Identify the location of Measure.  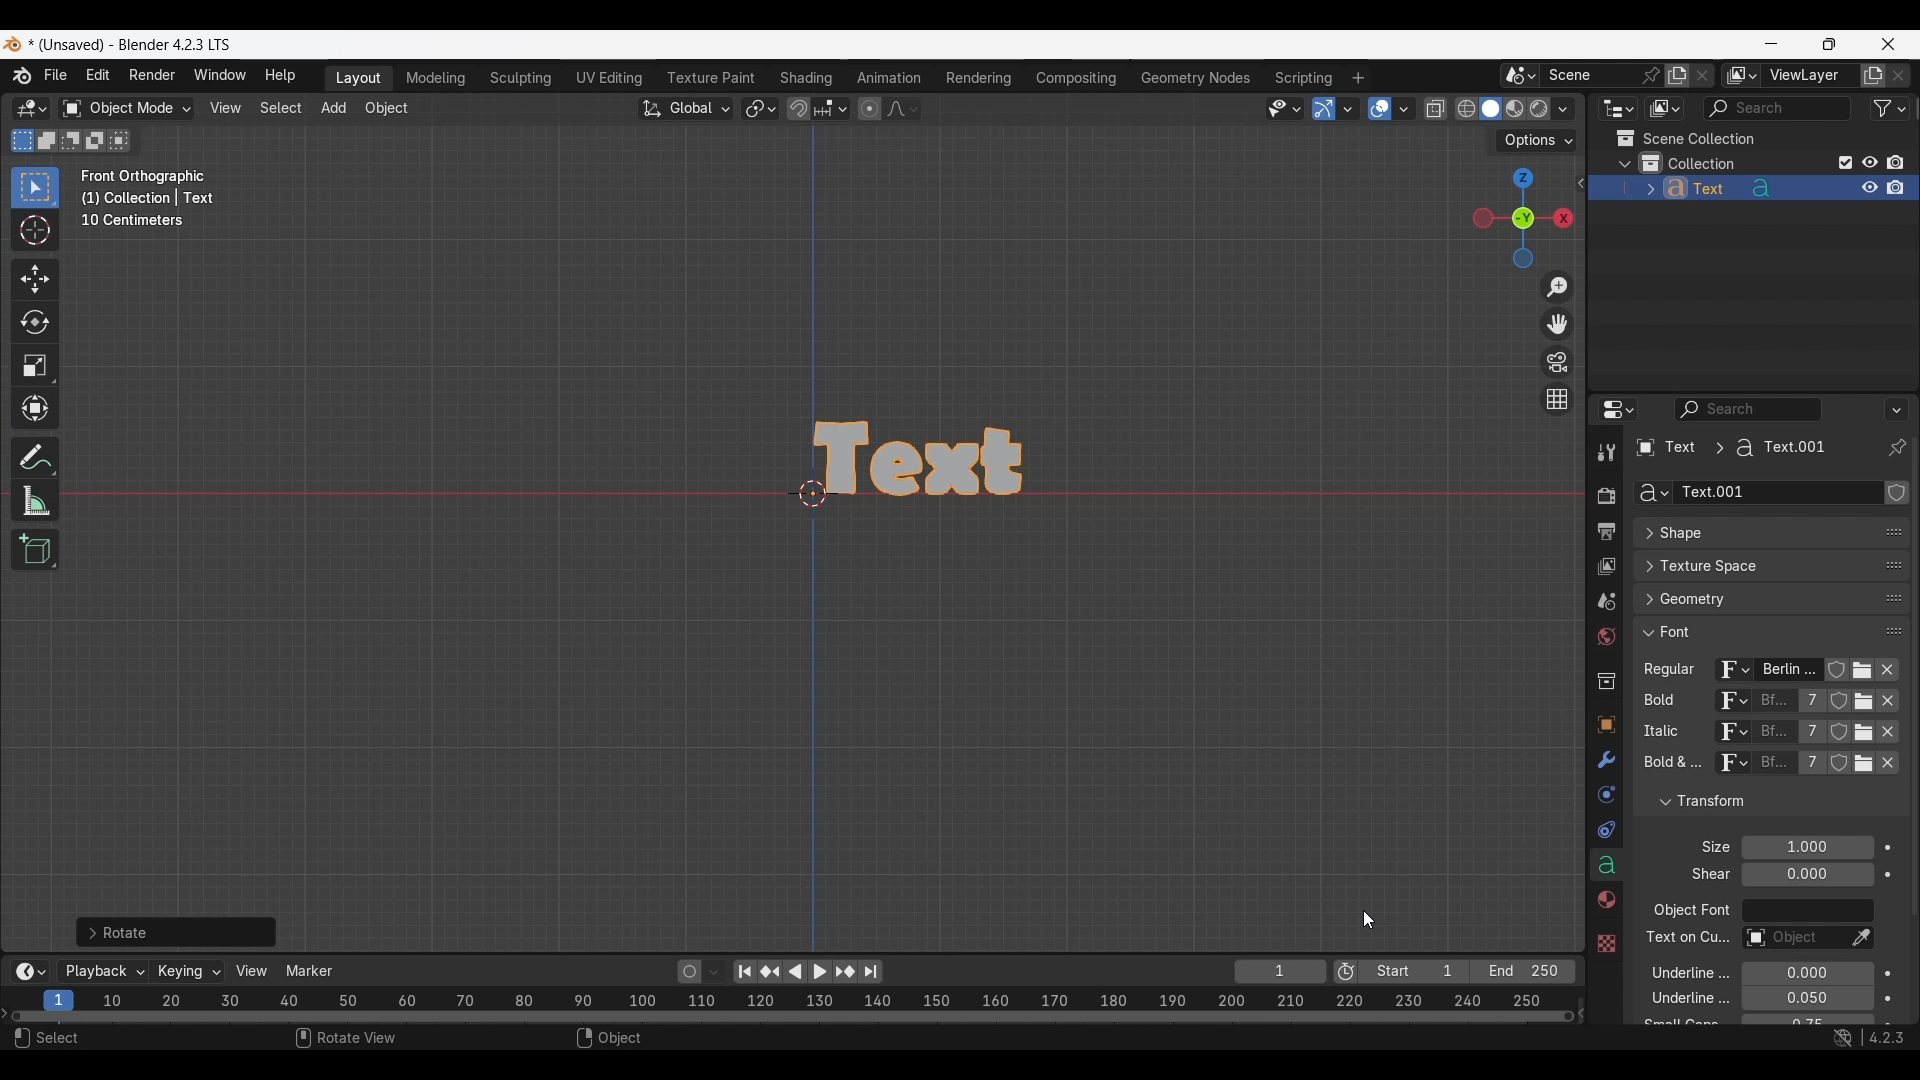
(35, 501).